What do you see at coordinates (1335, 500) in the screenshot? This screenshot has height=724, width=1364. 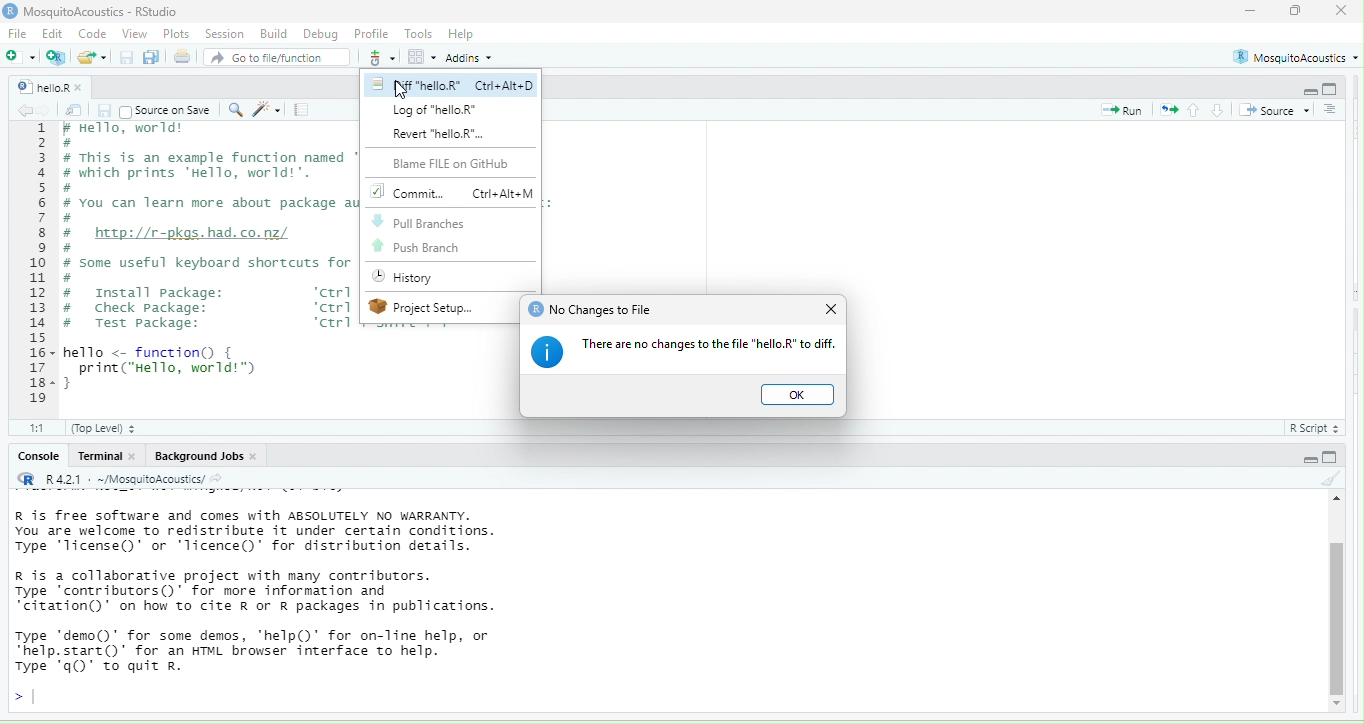 I see `scroll up` at bounding box center [1335, 500].